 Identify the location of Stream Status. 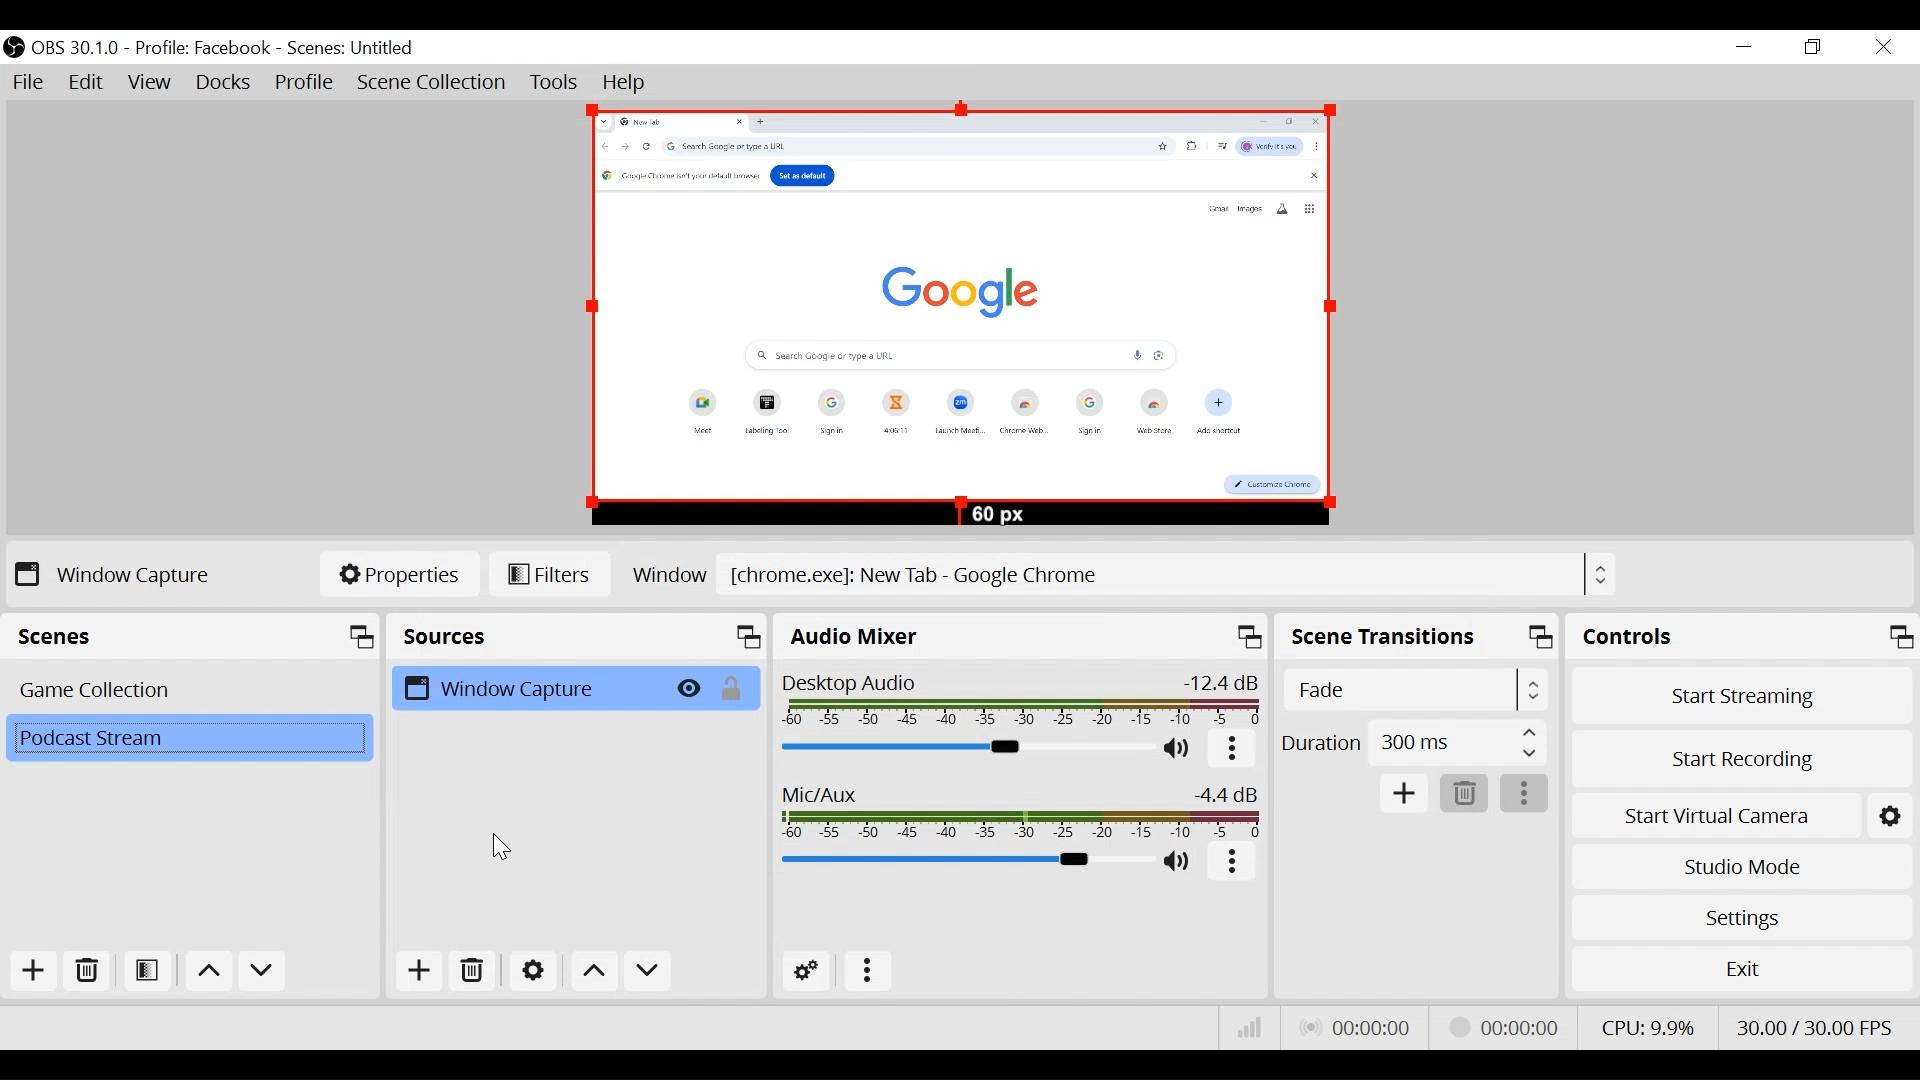
(1508, 1028).